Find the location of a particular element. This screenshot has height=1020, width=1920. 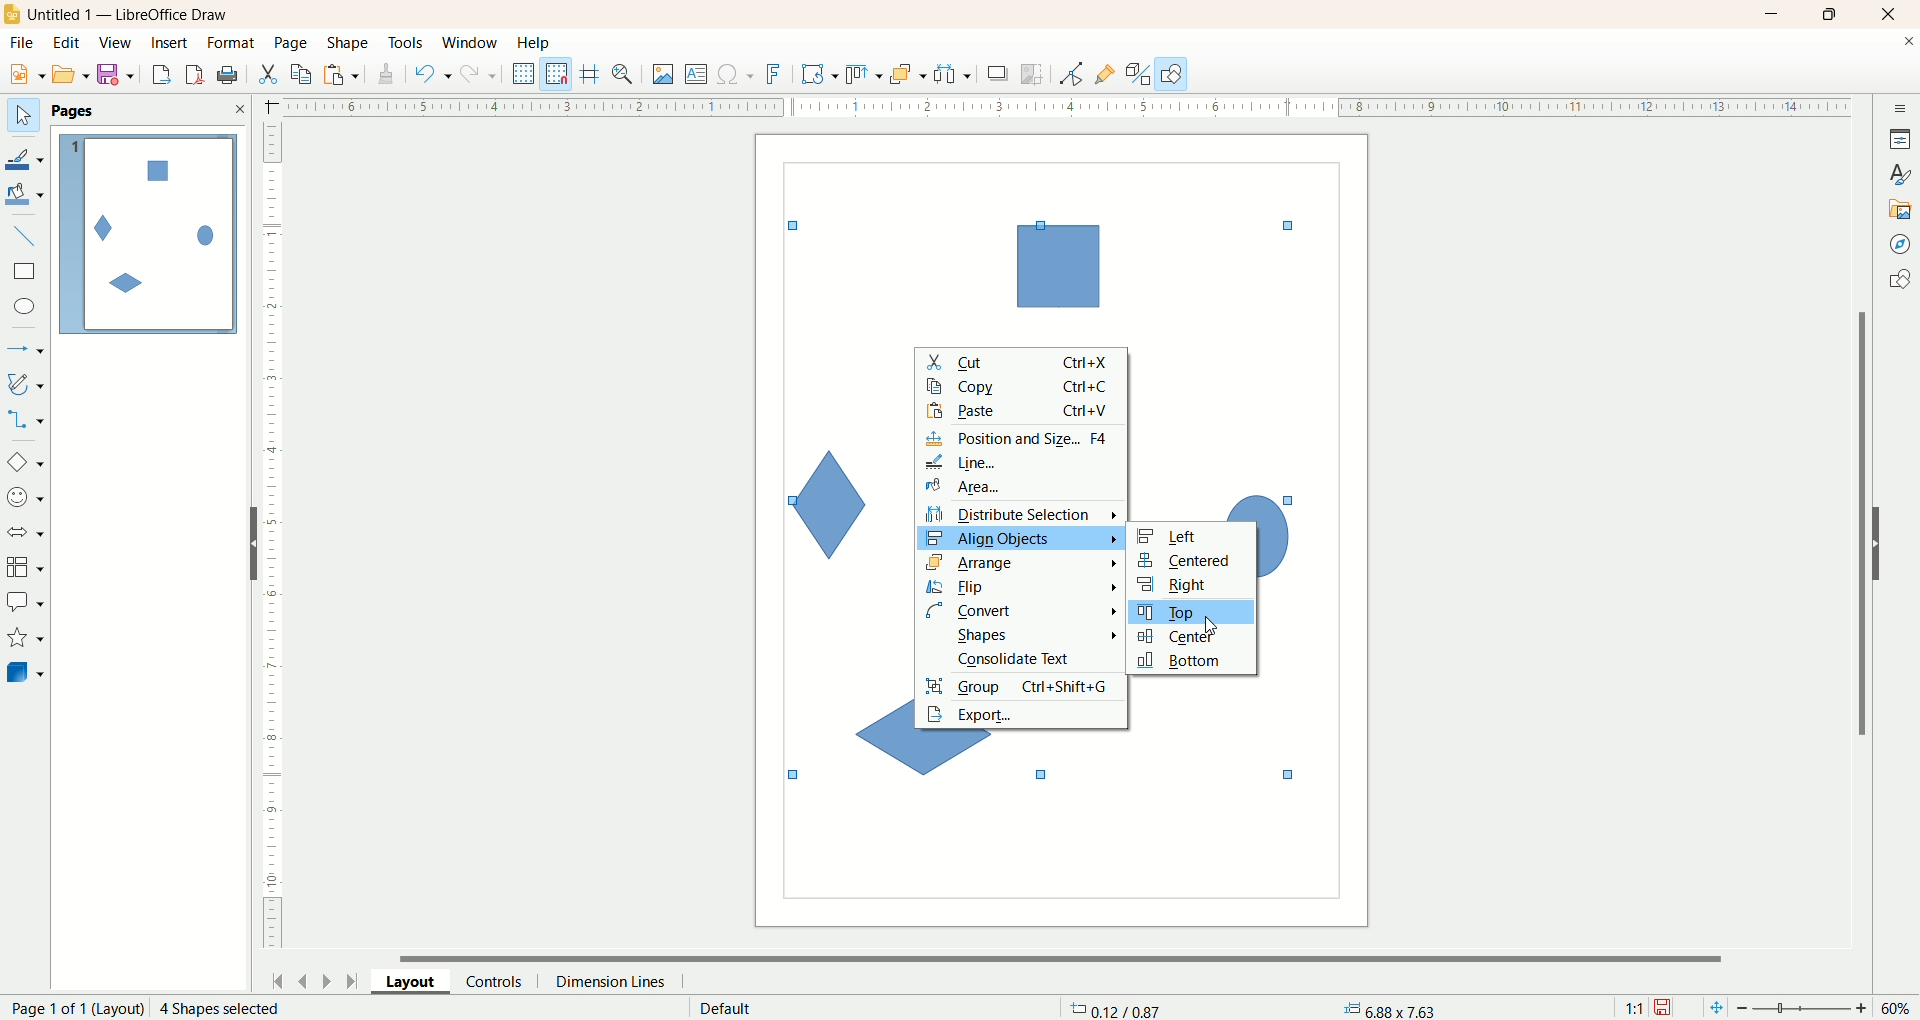

curves and polygon is located at coordinates (27, 384).